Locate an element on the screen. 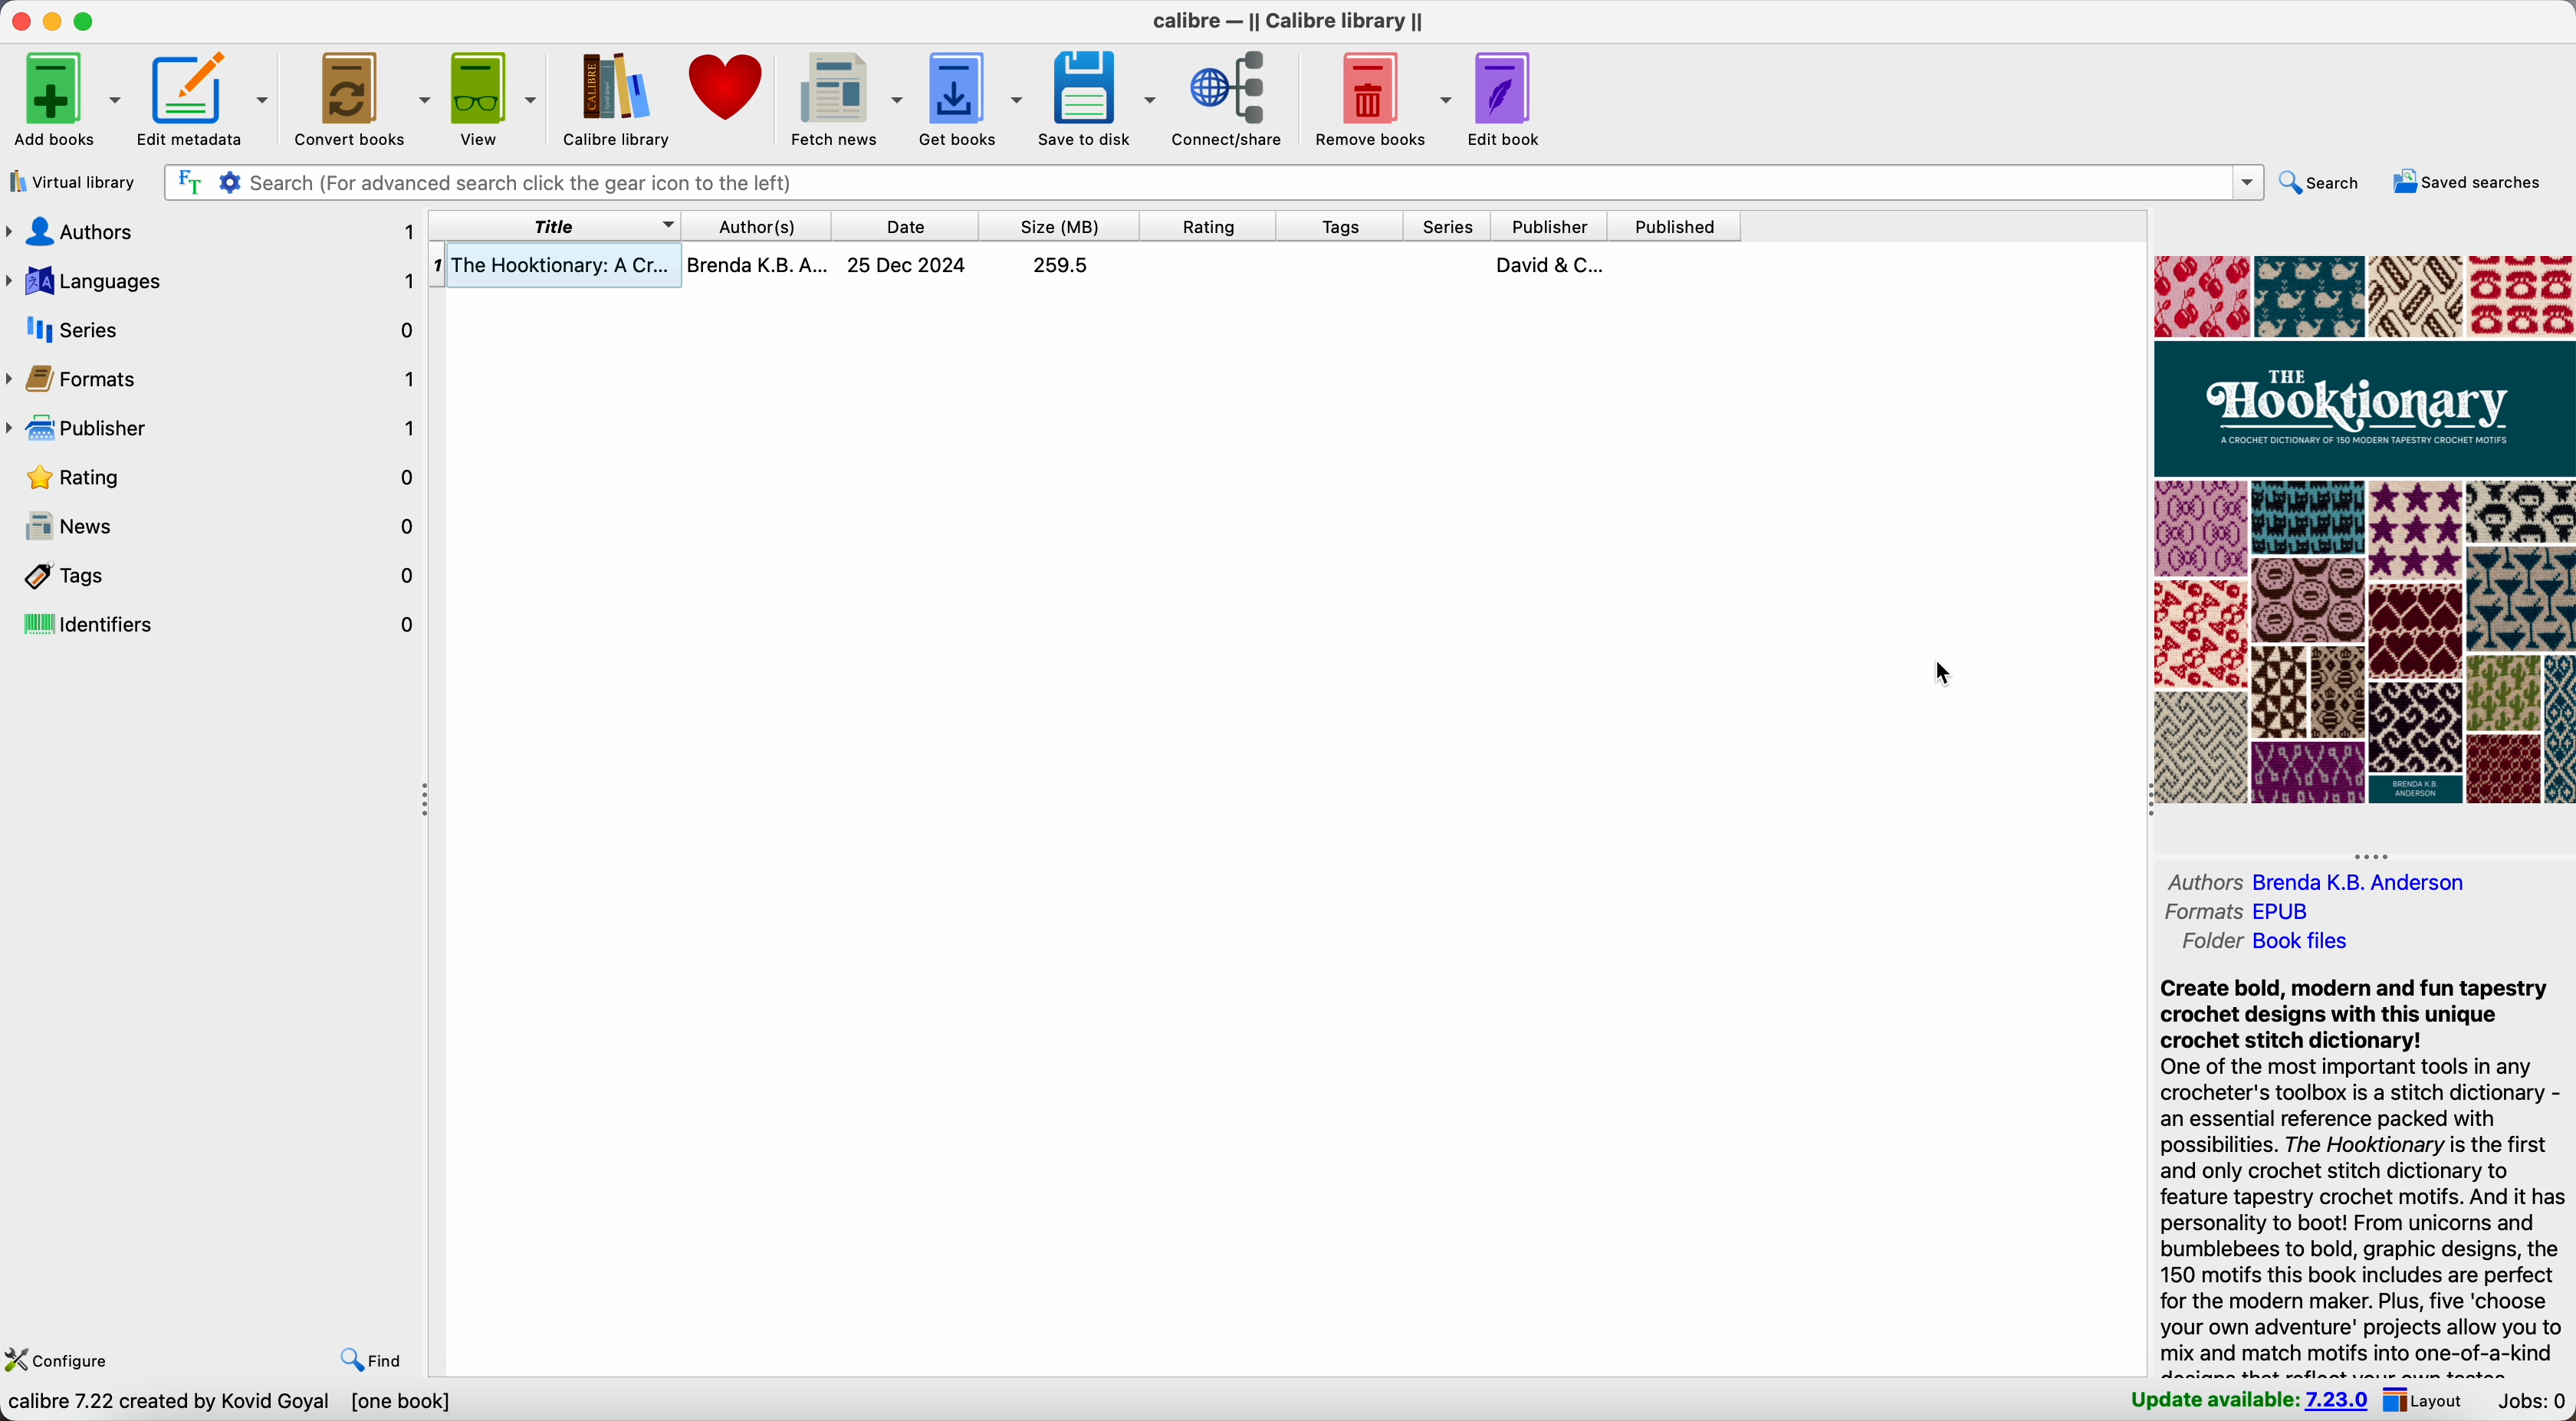  identifiers is located at coordinates (213, 624).